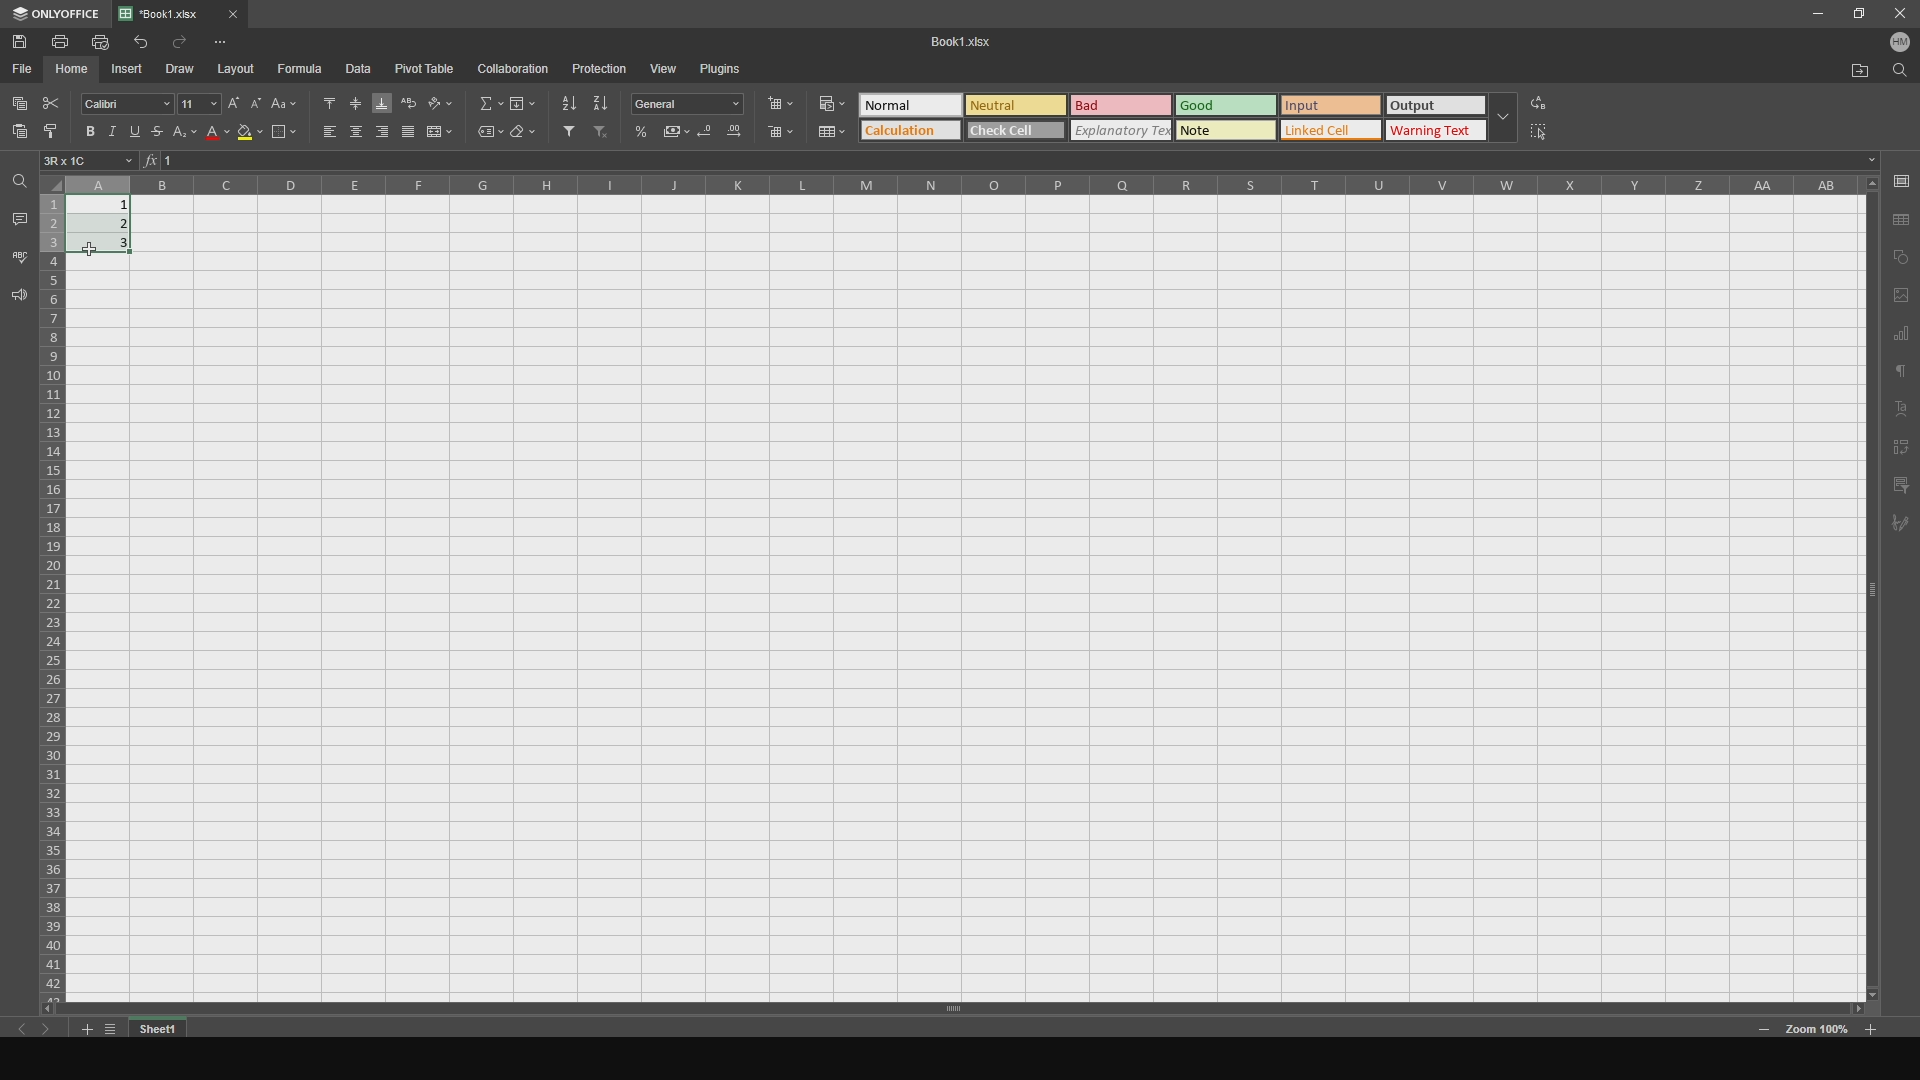 This screenshot has height=1080, width=1920. I want to click on user, so click(1898, 46).